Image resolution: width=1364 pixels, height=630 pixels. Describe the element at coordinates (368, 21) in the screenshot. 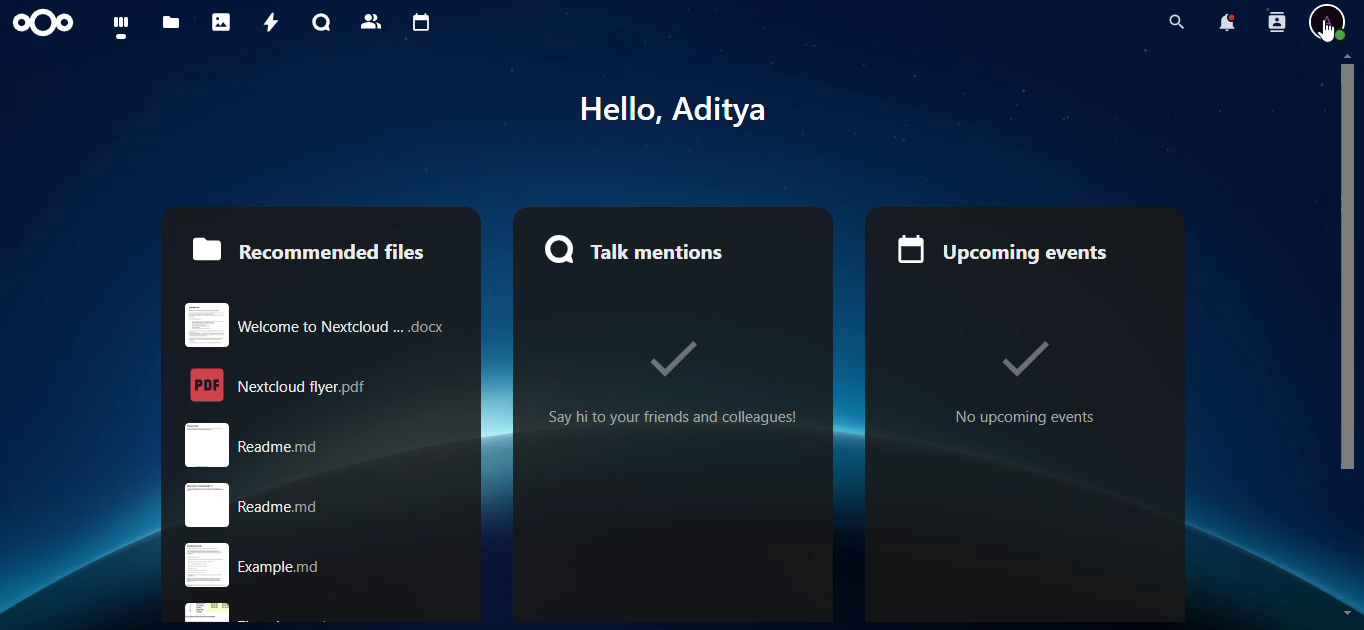

I see `contacts` at that location.